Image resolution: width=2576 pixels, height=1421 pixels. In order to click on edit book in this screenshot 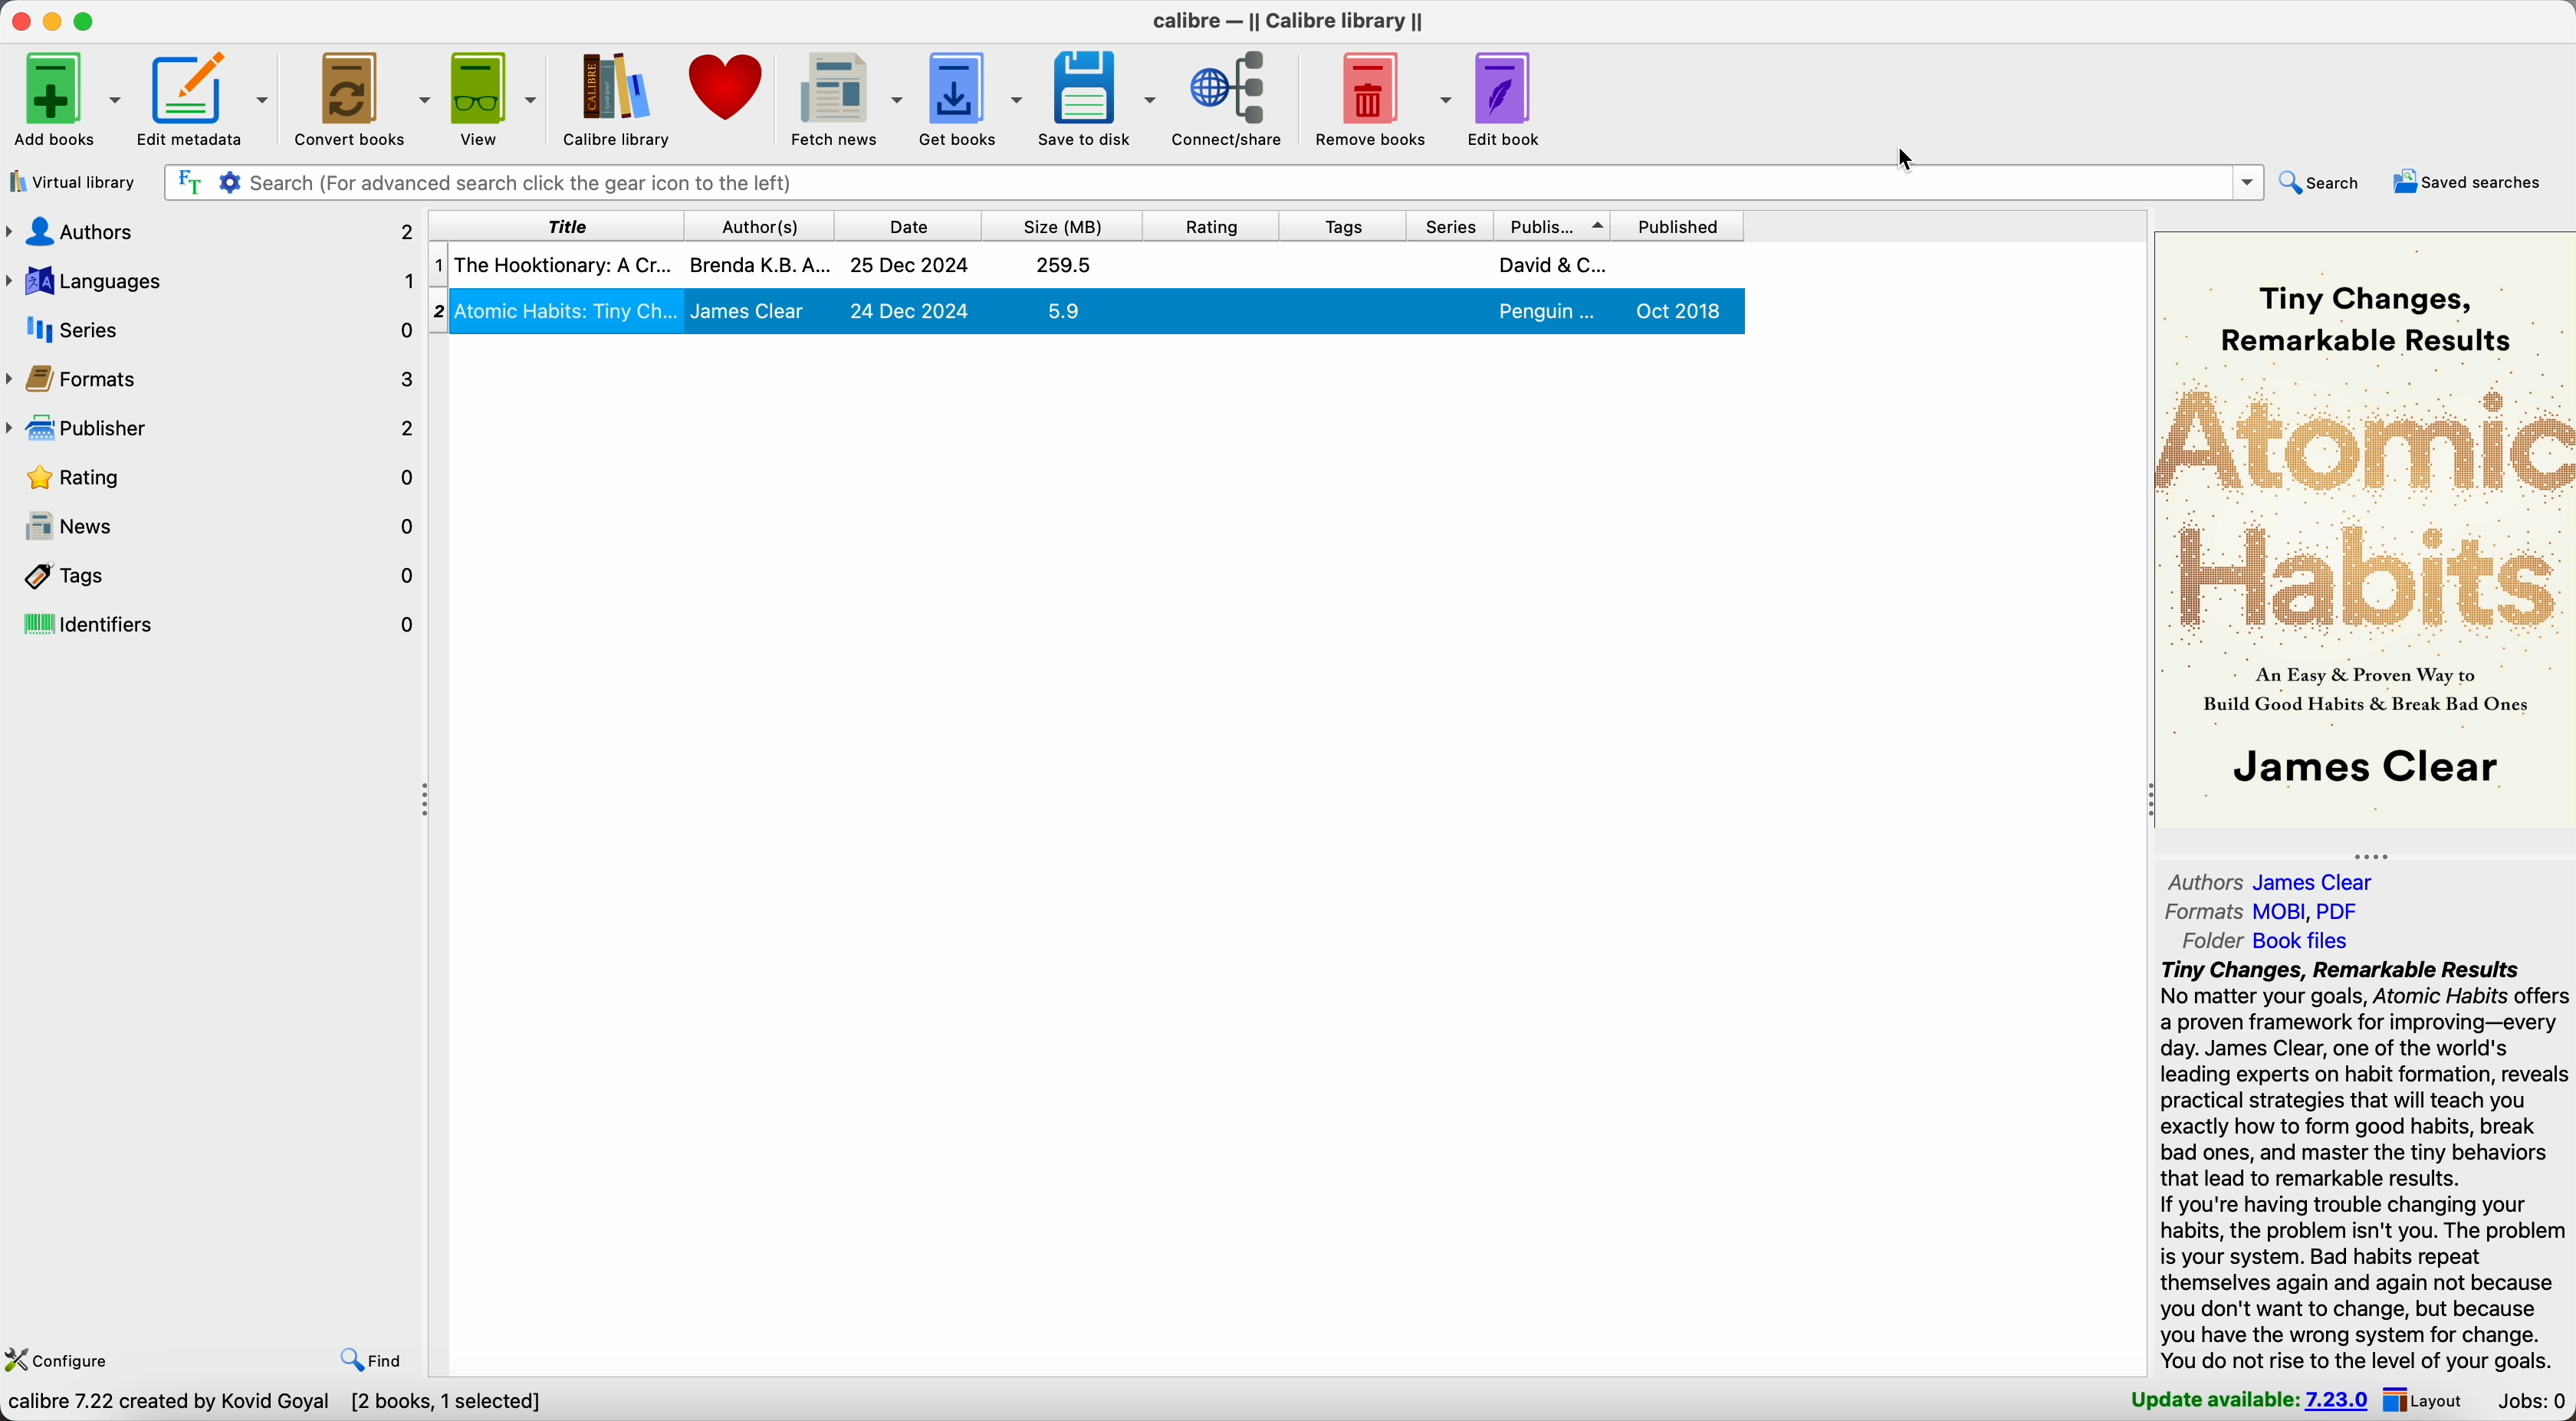, I will do `click(1507, 101)`.